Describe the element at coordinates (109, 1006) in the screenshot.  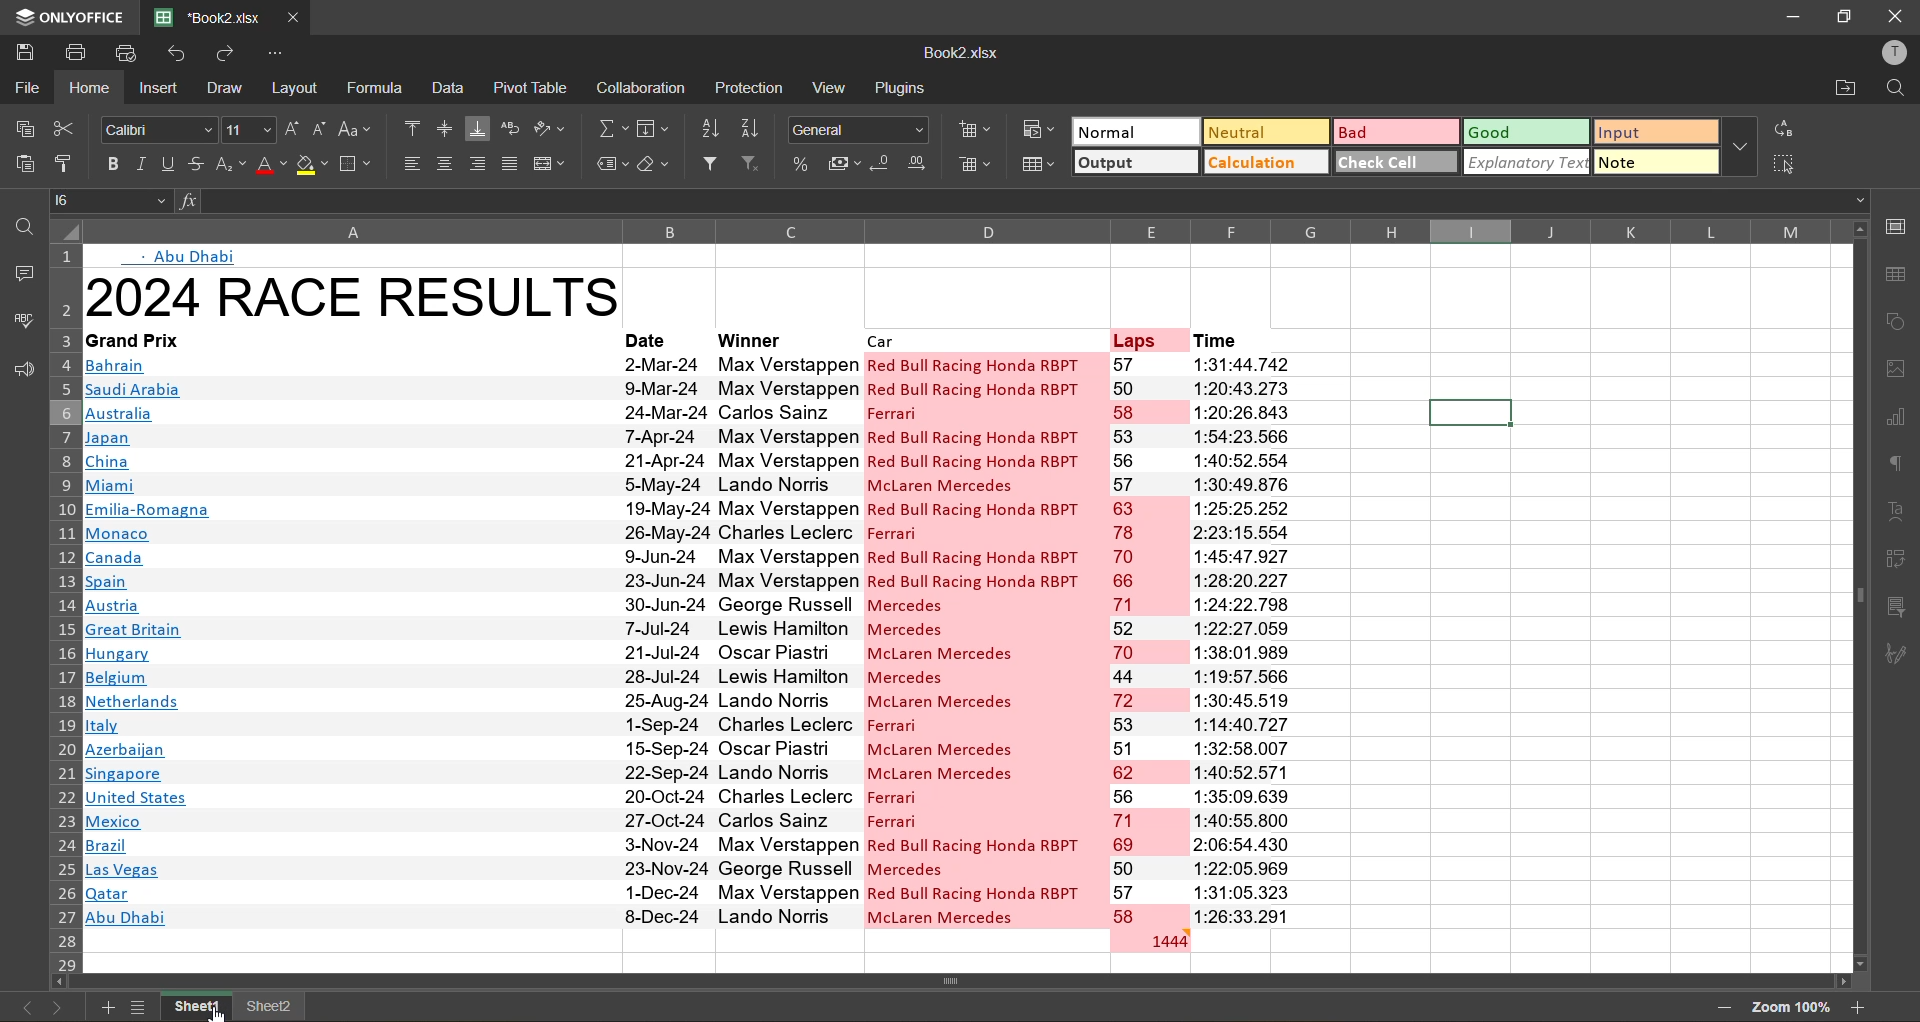
I see `add sheet` at that location.